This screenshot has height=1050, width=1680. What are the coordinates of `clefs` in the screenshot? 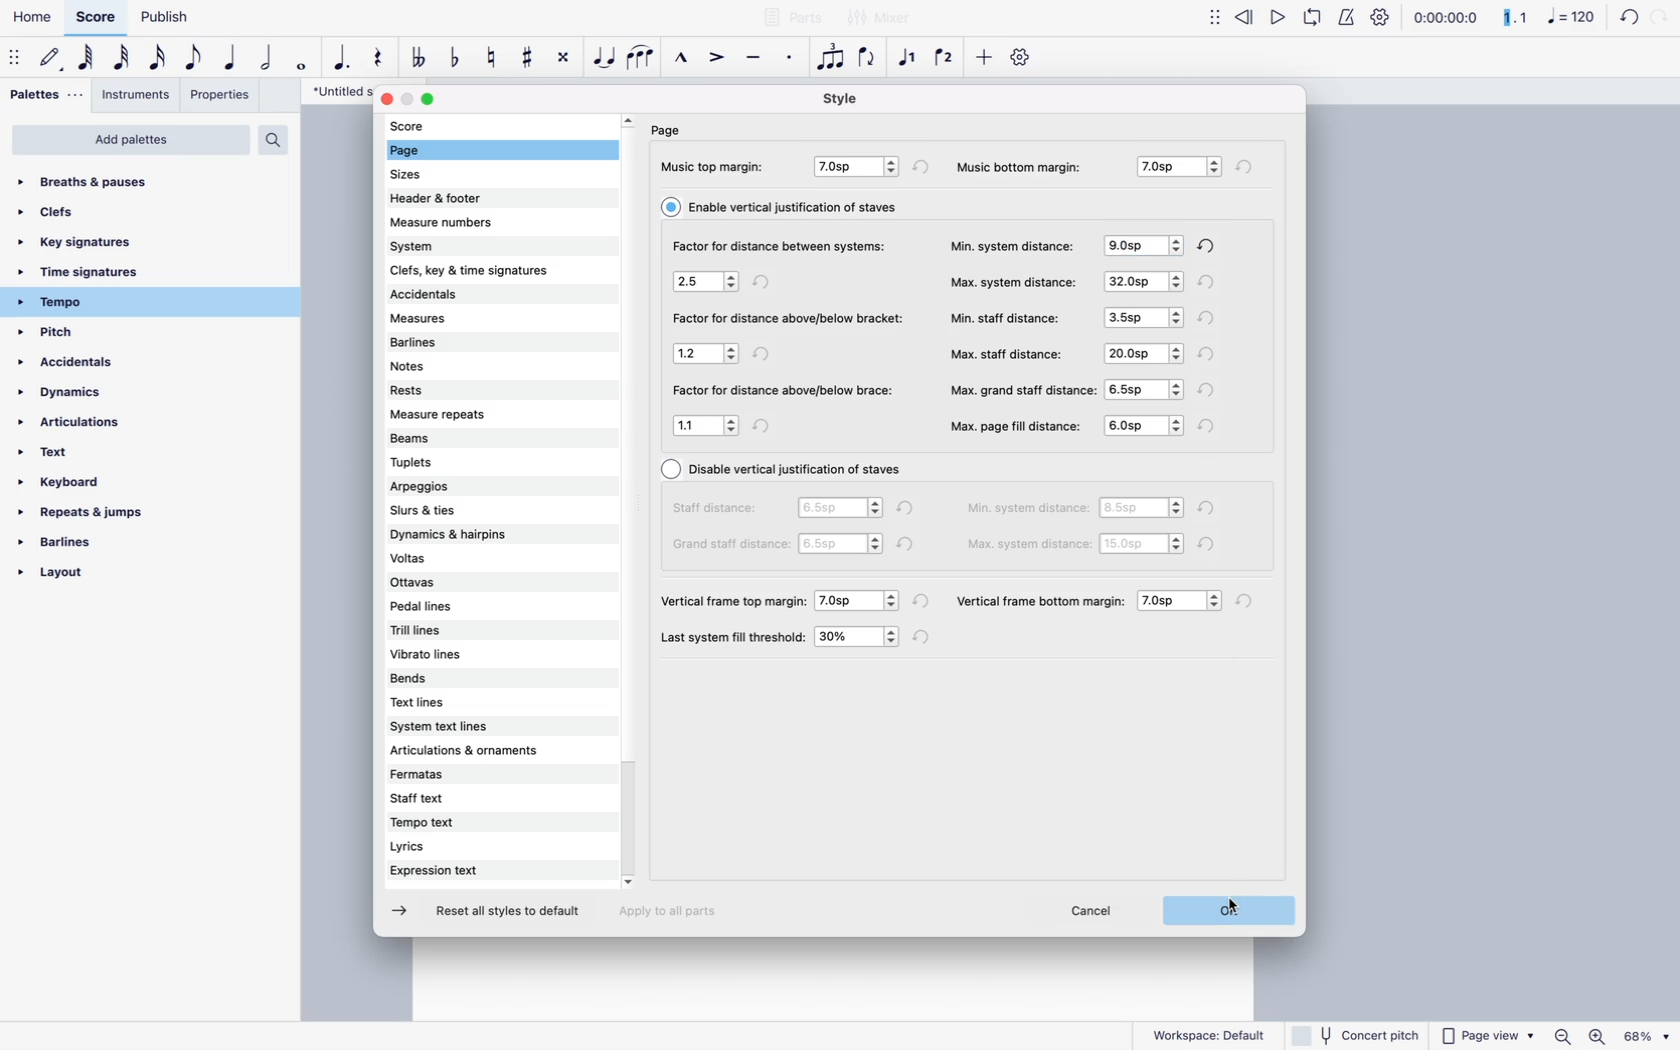 It's located at (81, 212).